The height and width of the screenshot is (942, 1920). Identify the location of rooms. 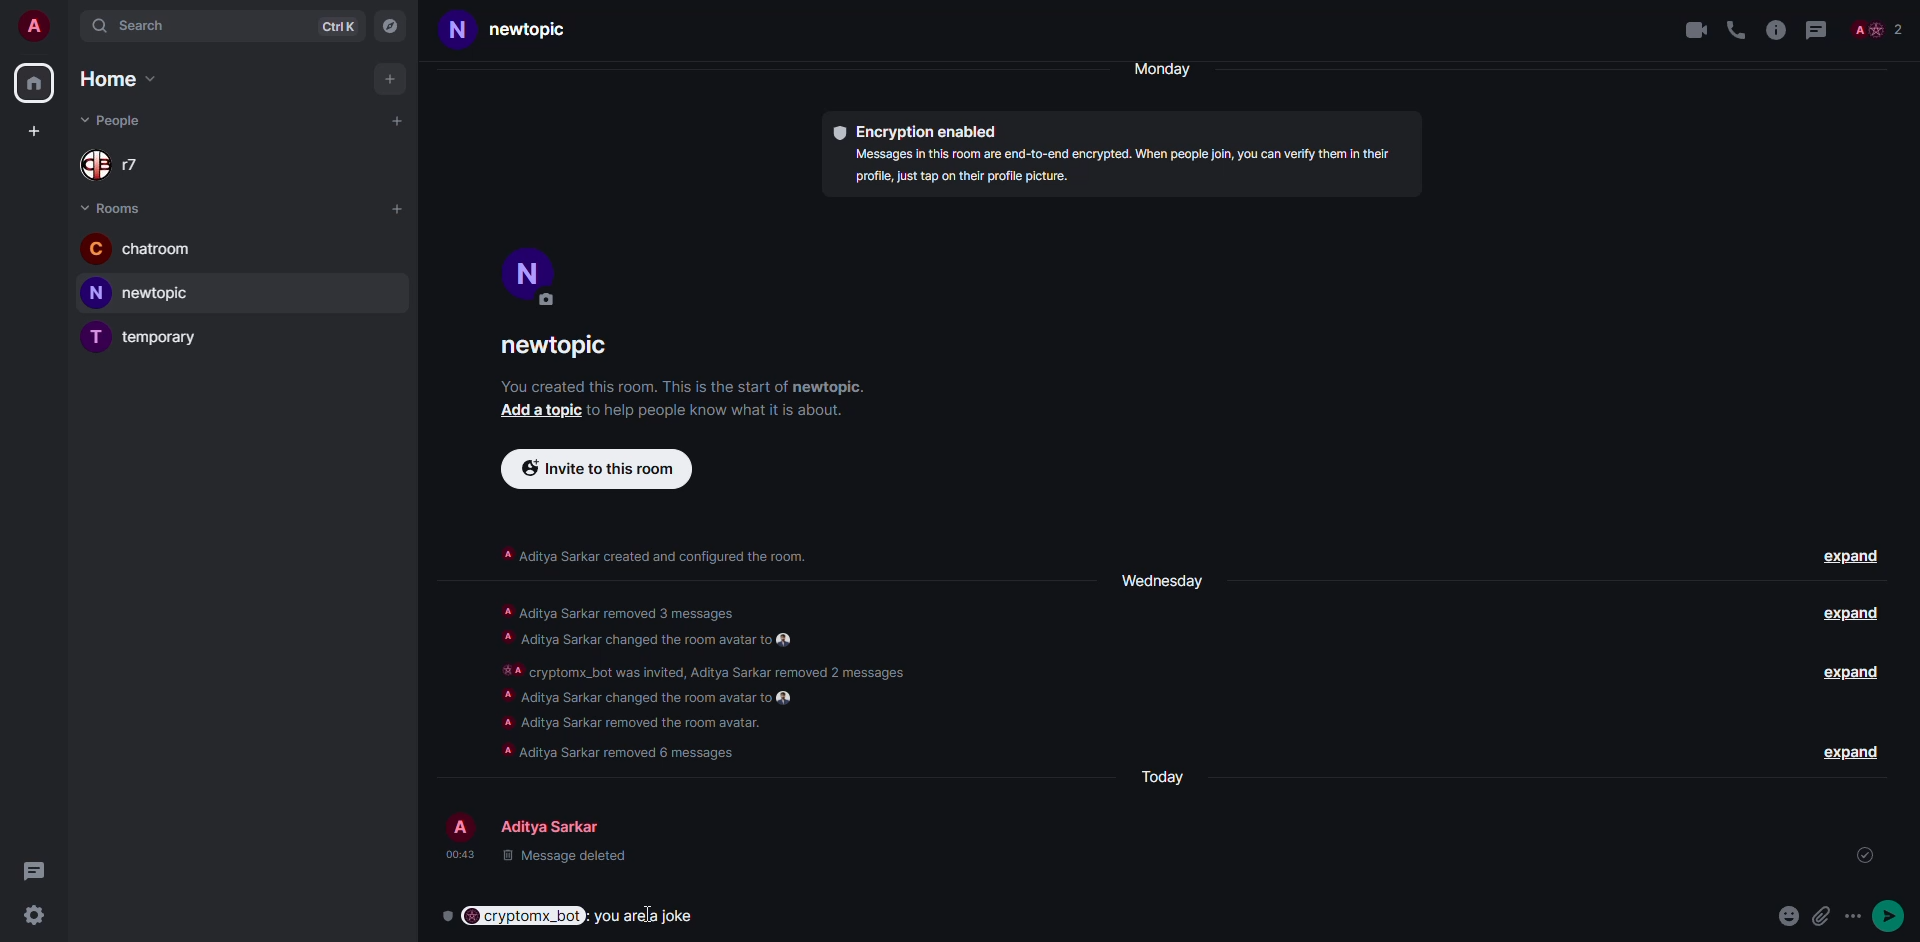
(118, 207).